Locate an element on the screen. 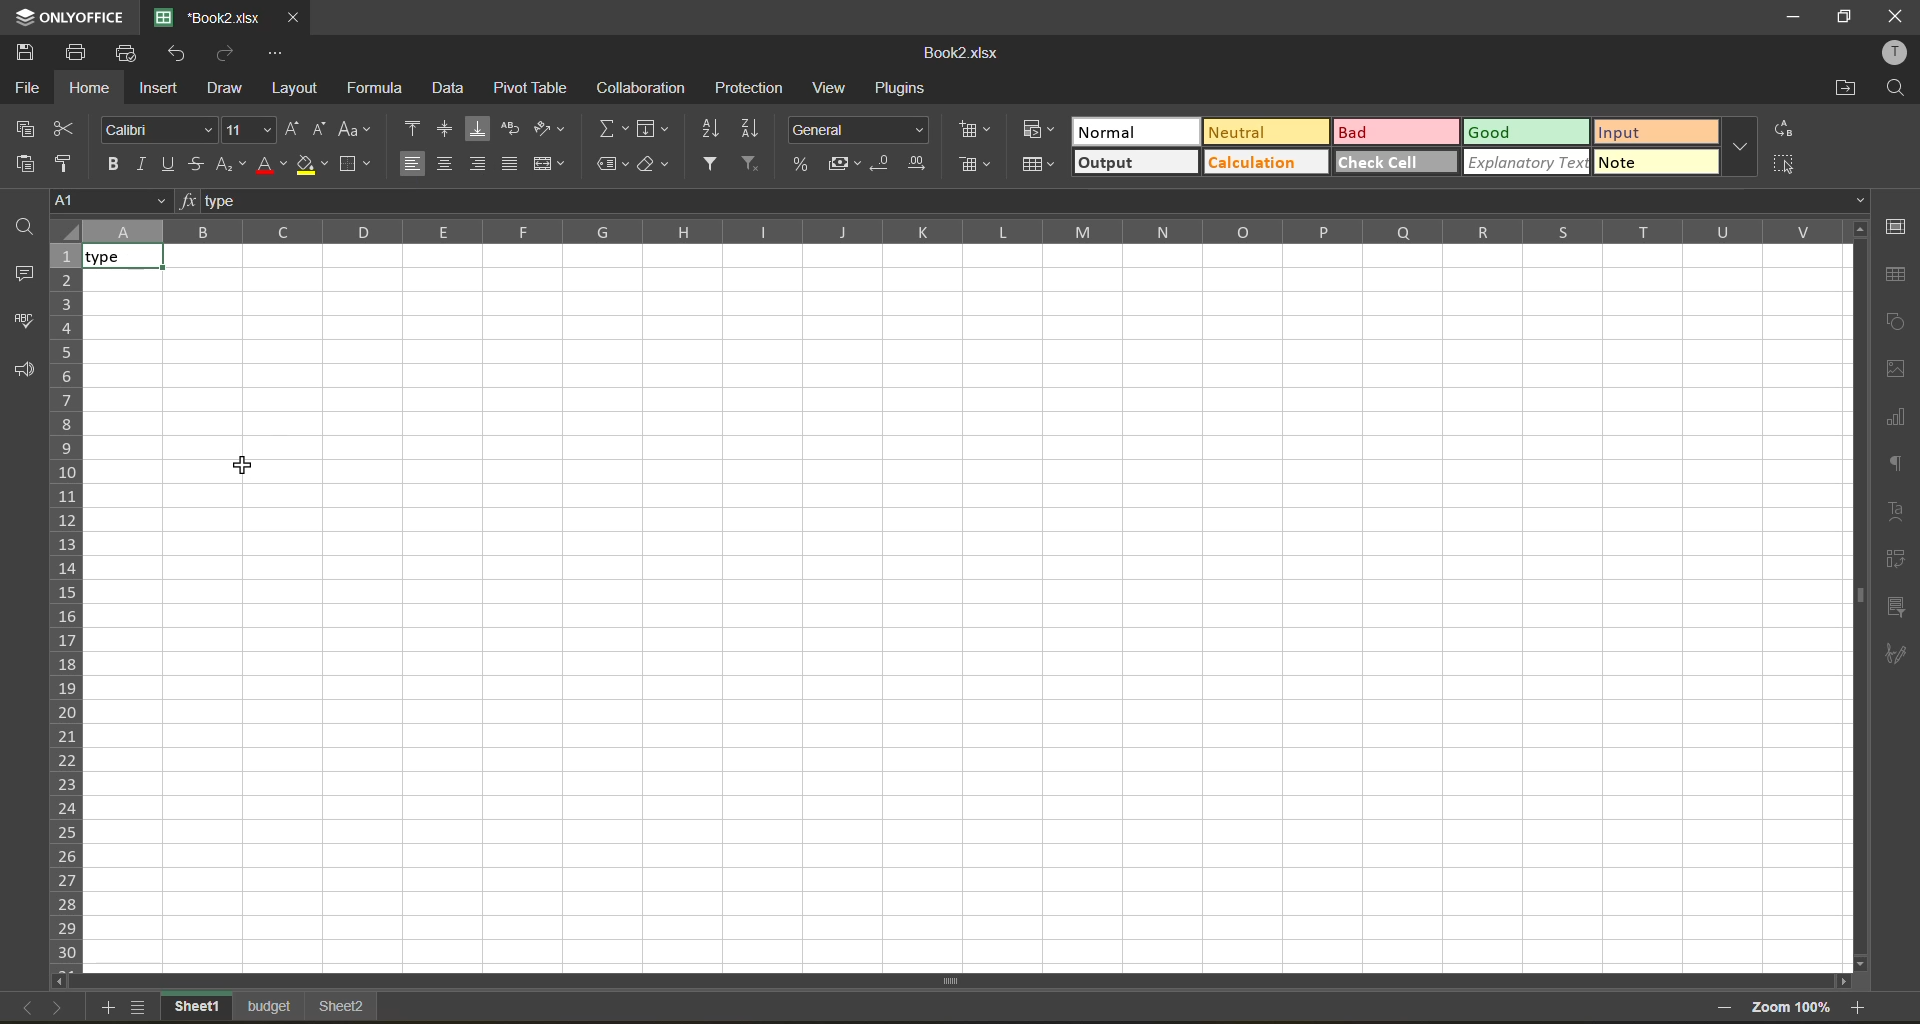  conditional formatting is located at coordinates (1041, 131).